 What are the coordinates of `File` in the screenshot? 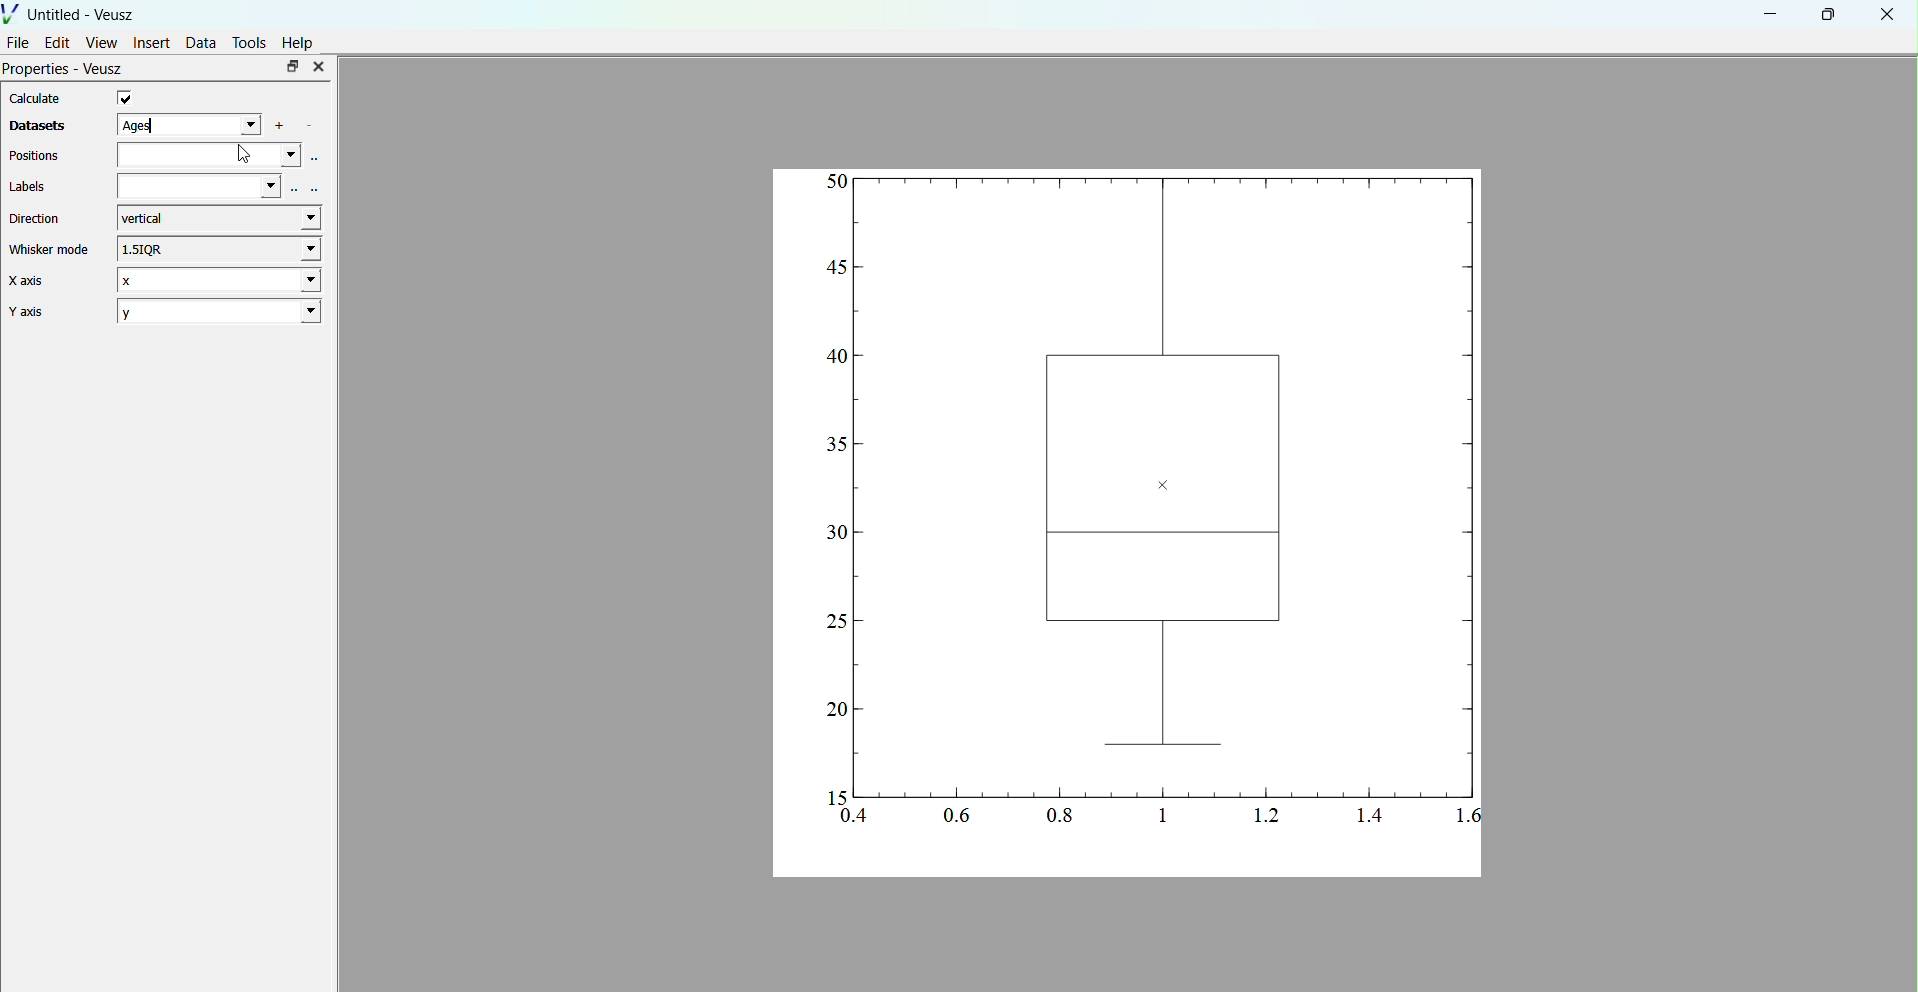 It's located at (19, 41).